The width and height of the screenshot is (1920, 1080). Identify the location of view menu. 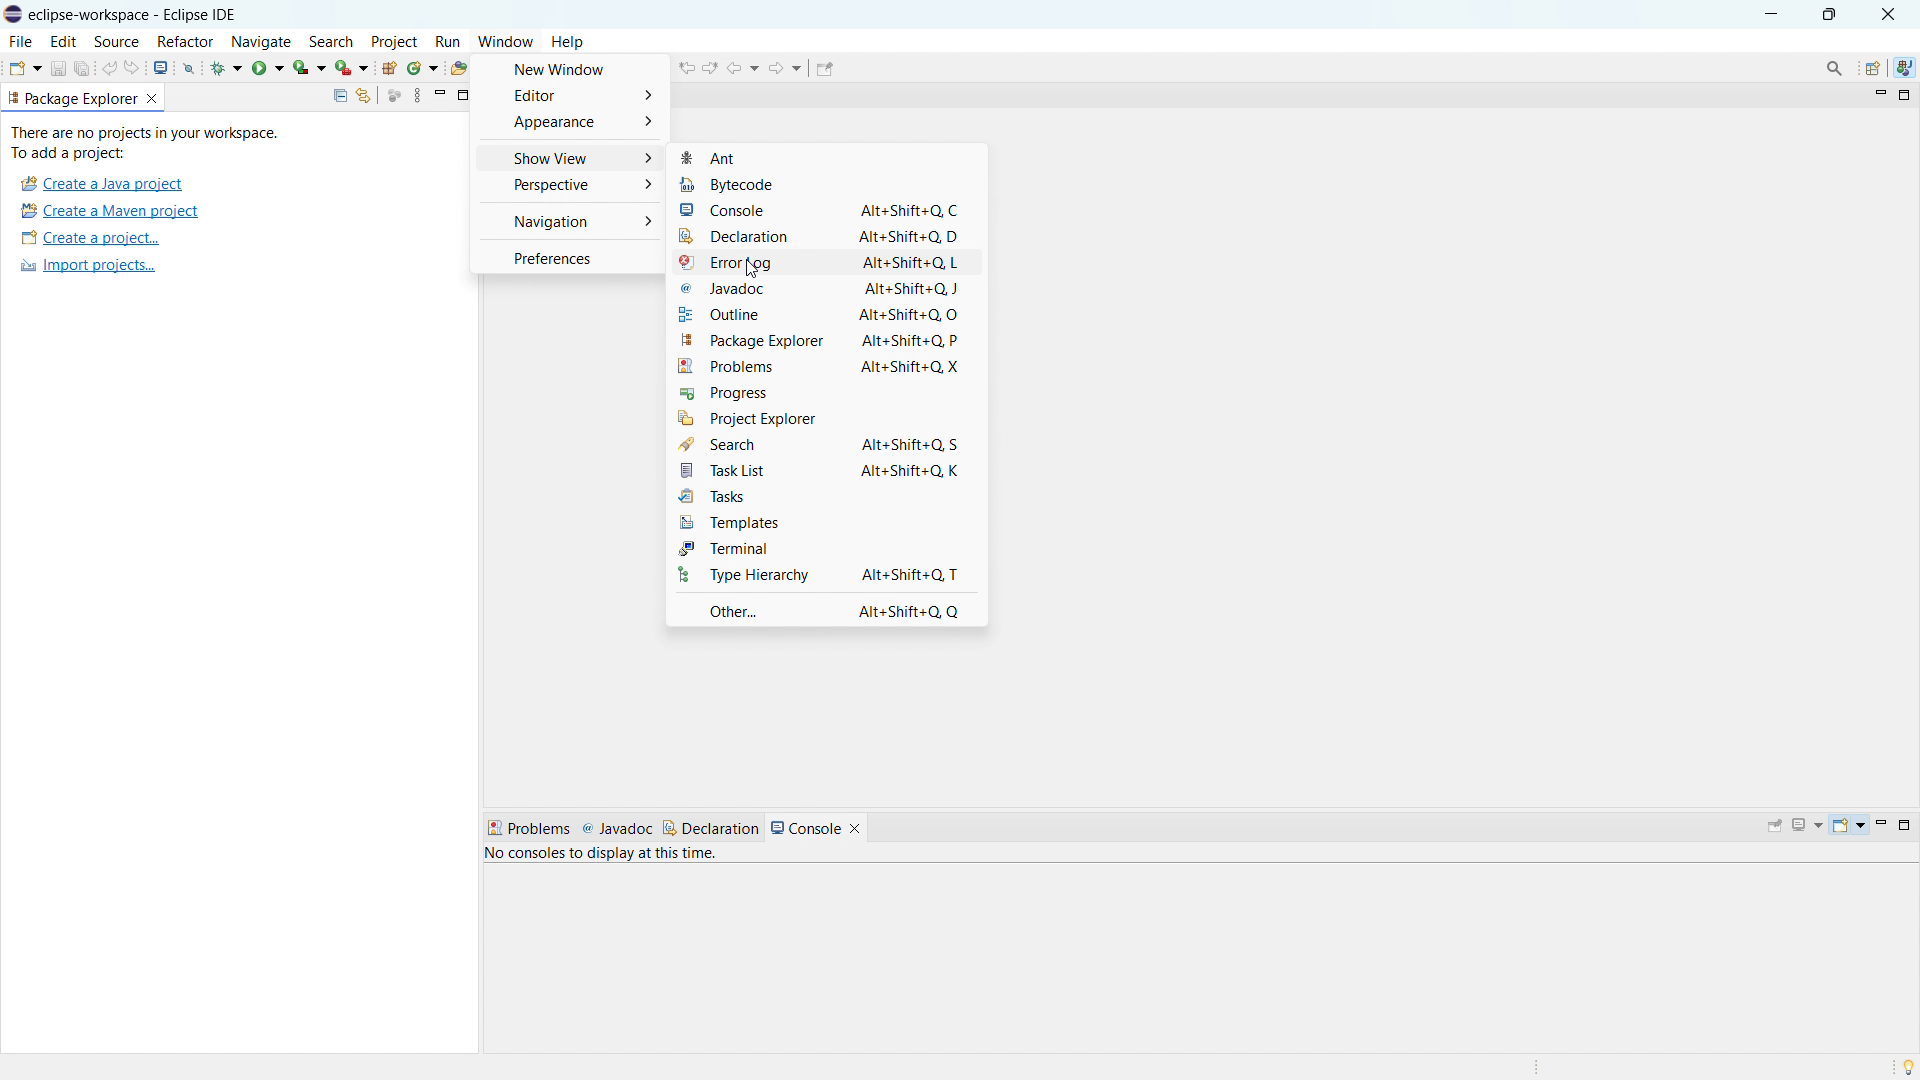
(415, 94).